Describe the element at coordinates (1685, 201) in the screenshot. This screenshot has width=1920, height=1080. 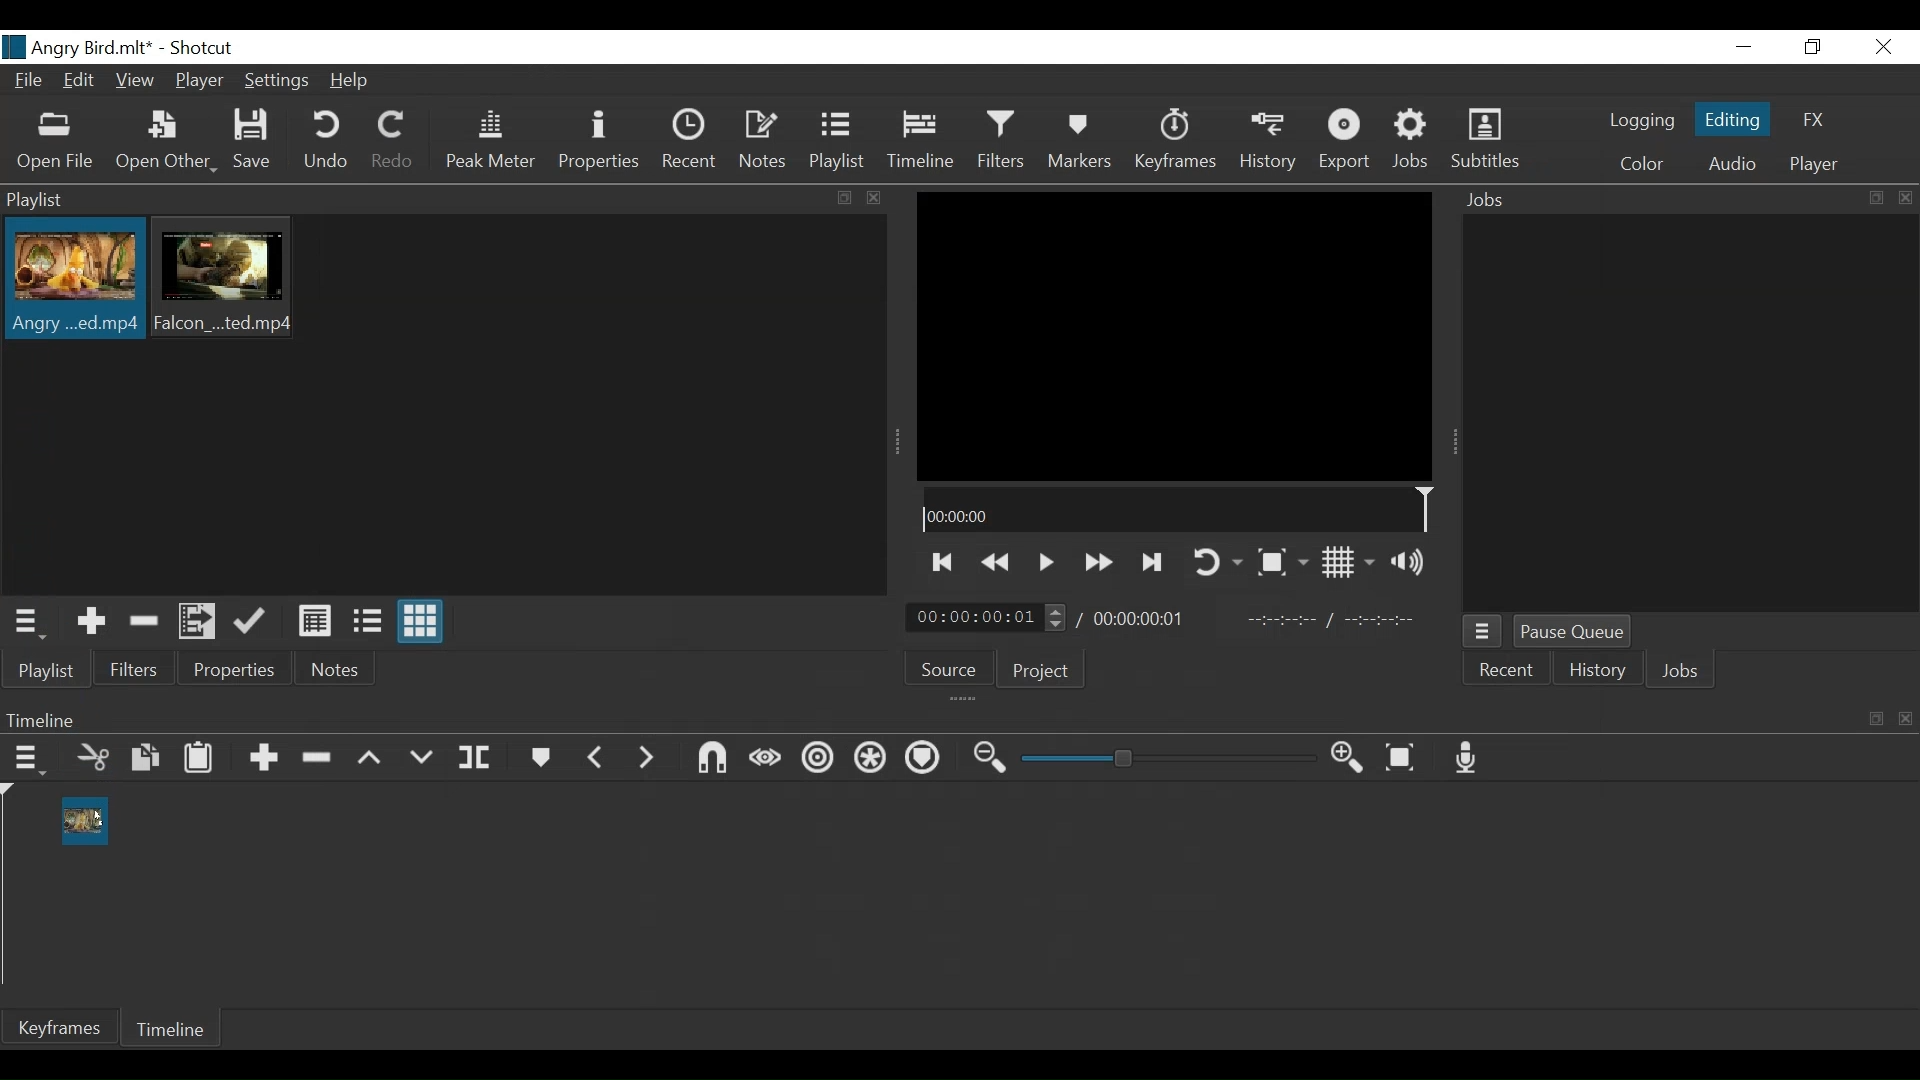
I see `Jobs` at that location.